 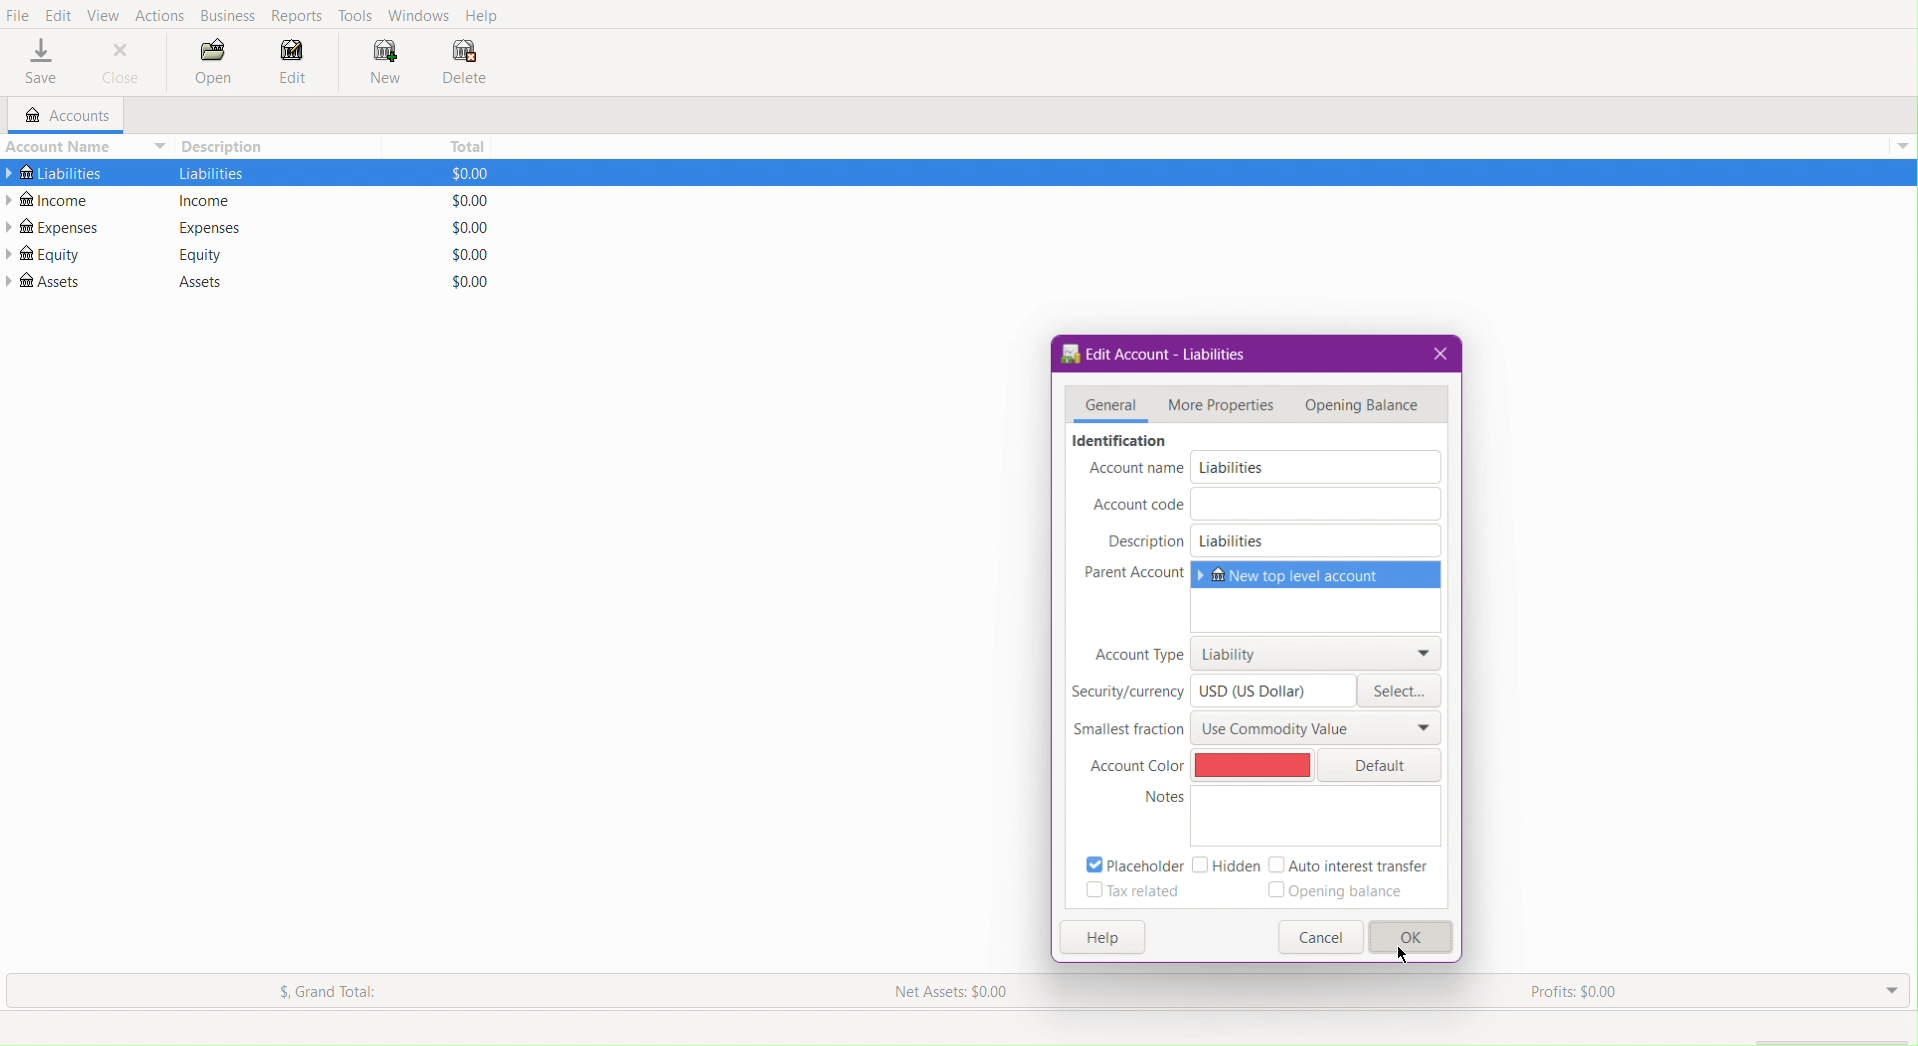 What do you see at coordinates (464, 254) in the screenshot?
I see `$0.00` at bounding box center [464, 254].